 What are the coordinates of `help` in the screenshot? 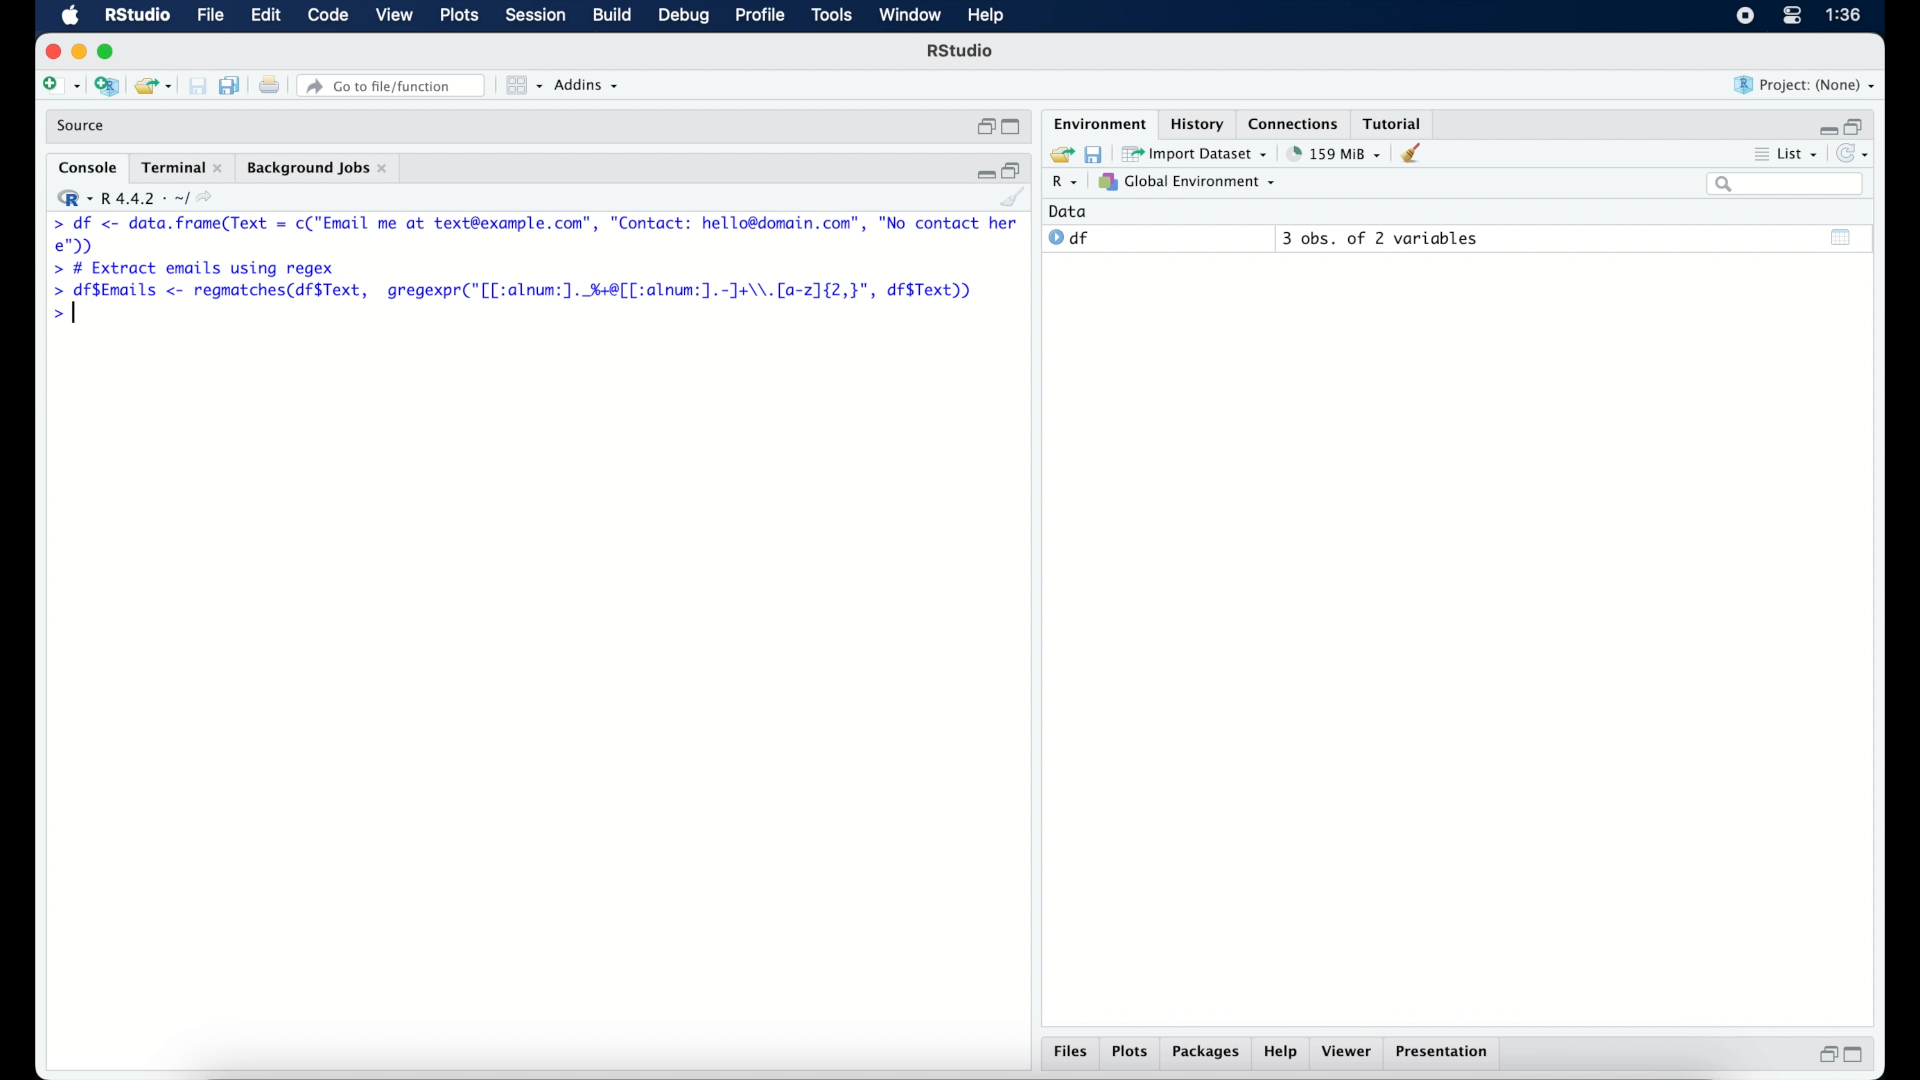 It's located at (986, 16).